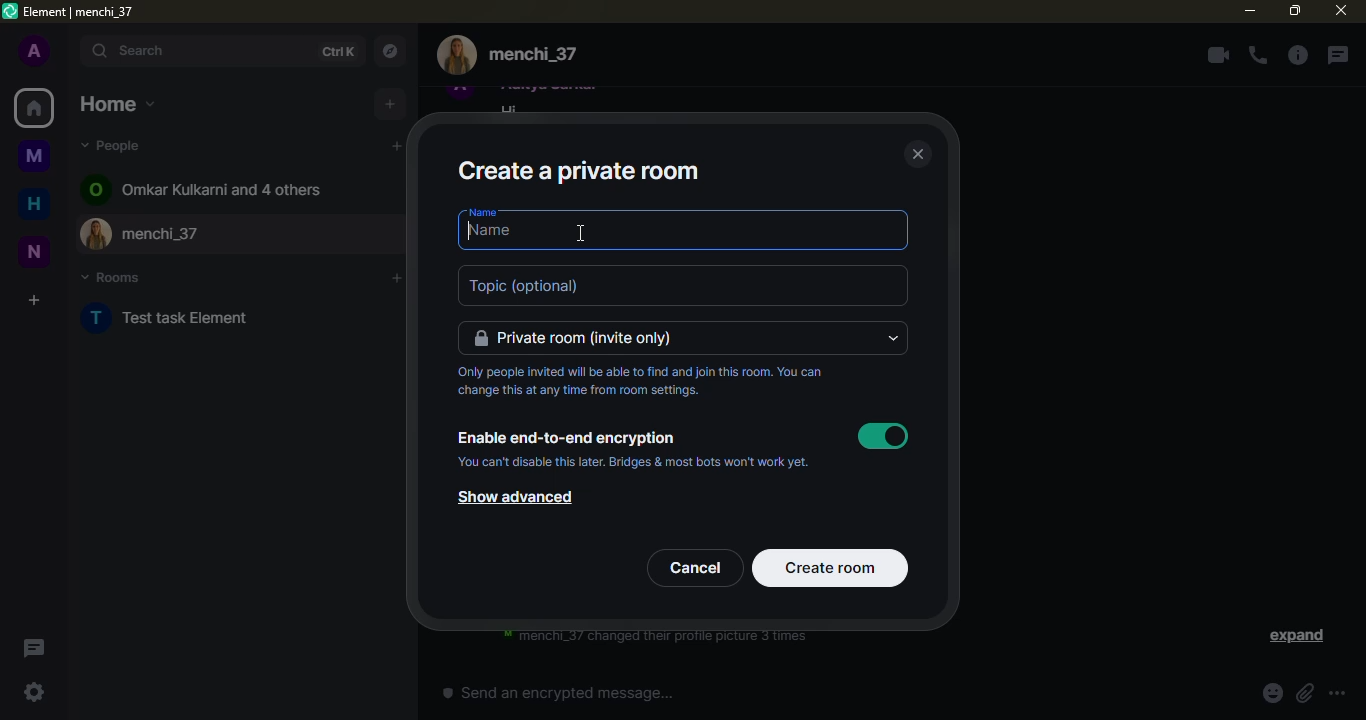 This screenshot has width=1366, height=720. What do you see at coordinates (580, 233) in the screenshot?
I see `Cursor` at bounding box center [580, 233].